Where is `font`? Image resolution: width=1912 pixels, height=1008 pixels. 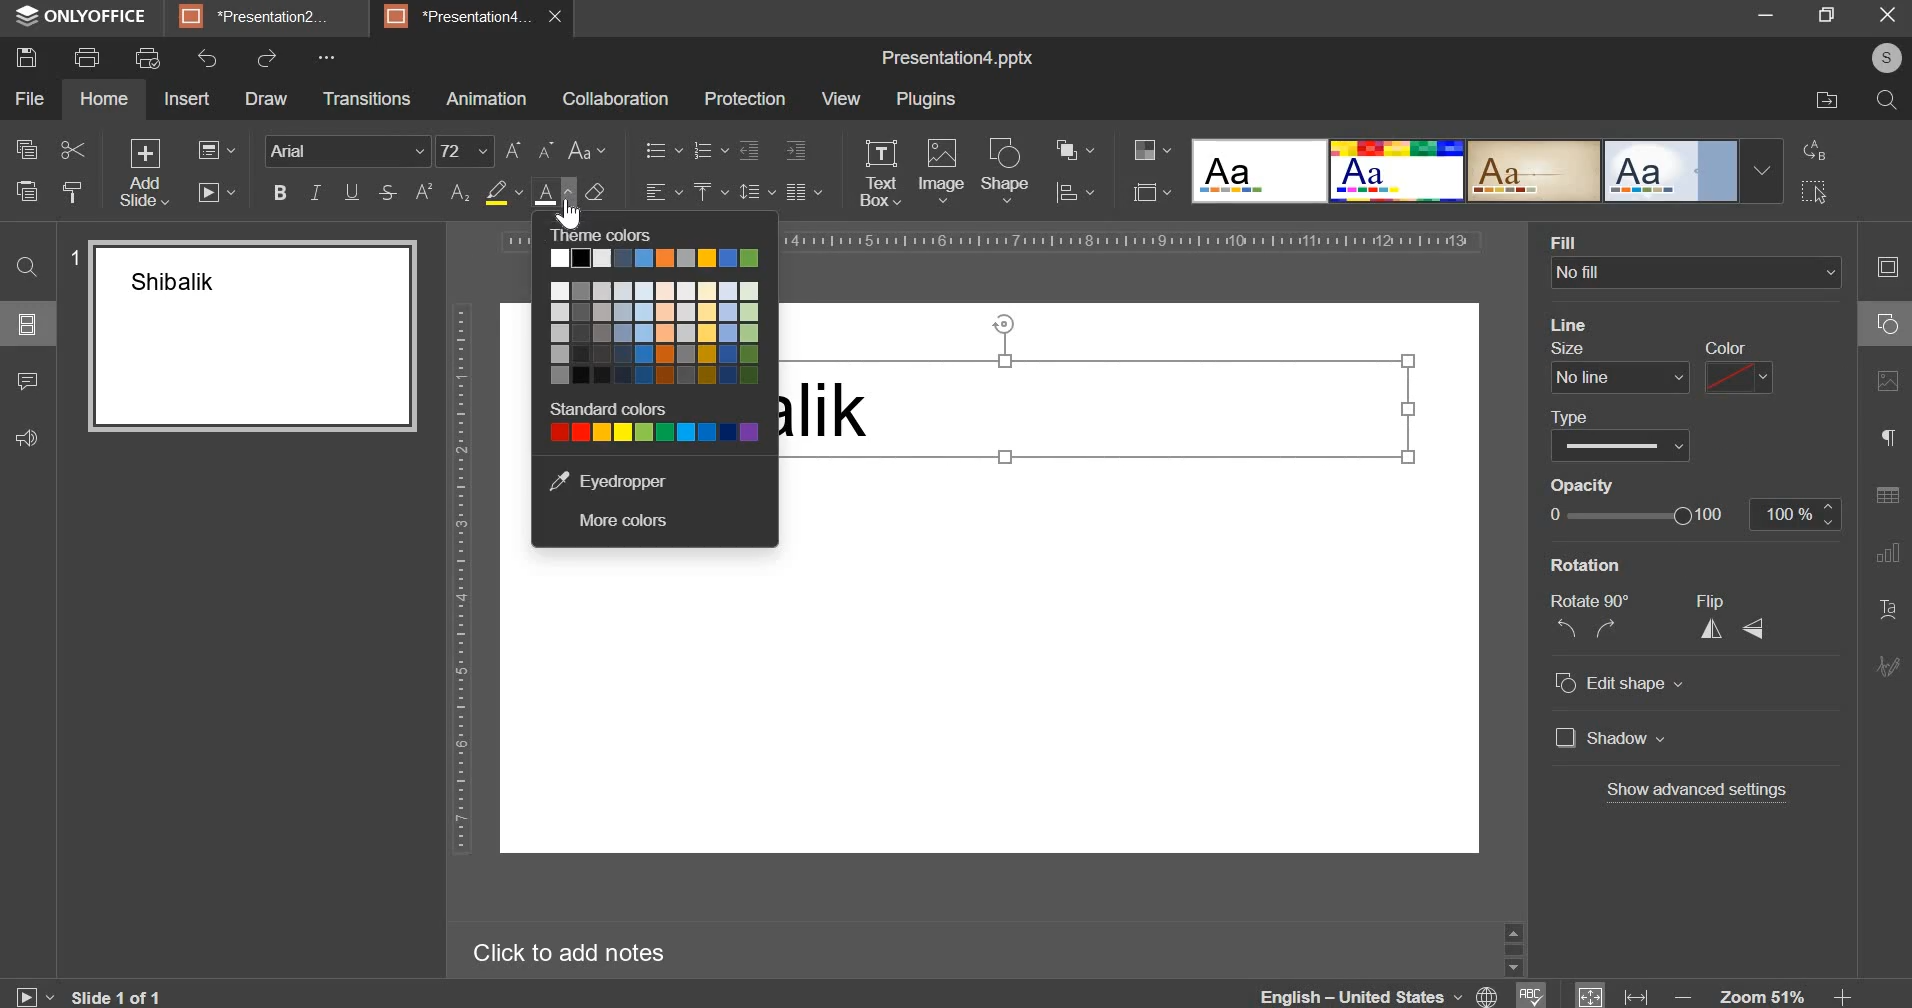
font is located at coordinates (348, 150).